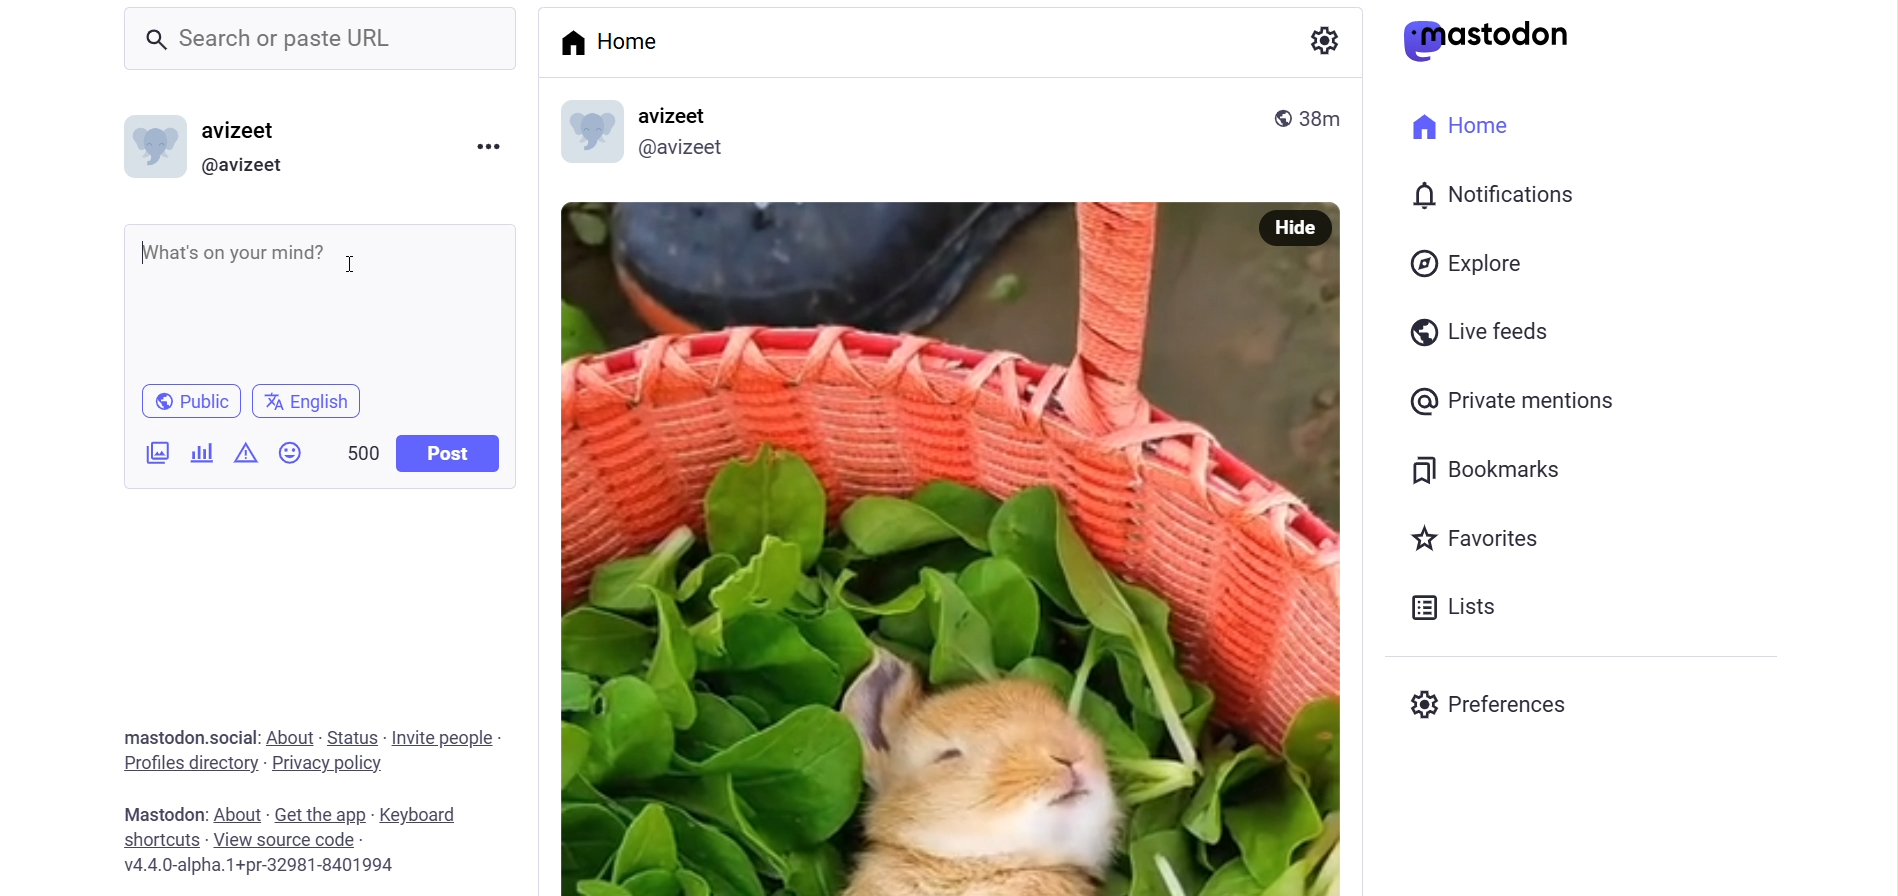 The height and width of the screenshot is (896, 1898). I want to click on private Mentions, so click(1509, 401).